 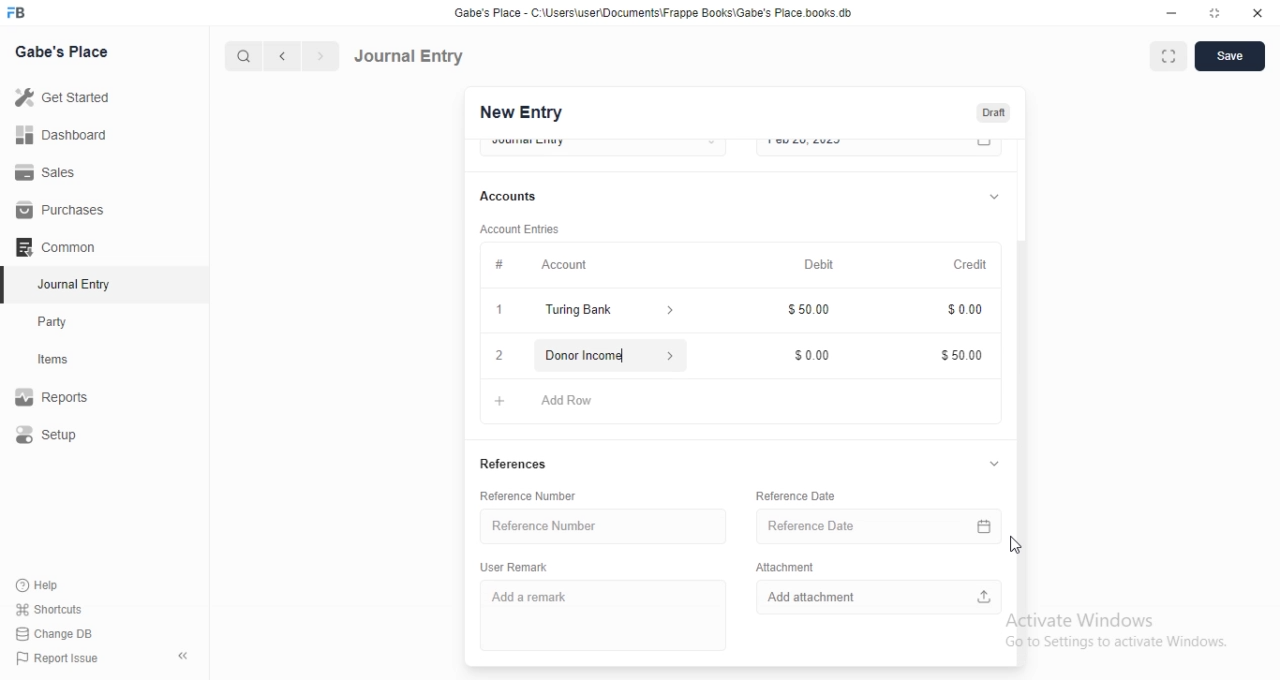 I want to click on restore down, so click(x=1216, y=15).